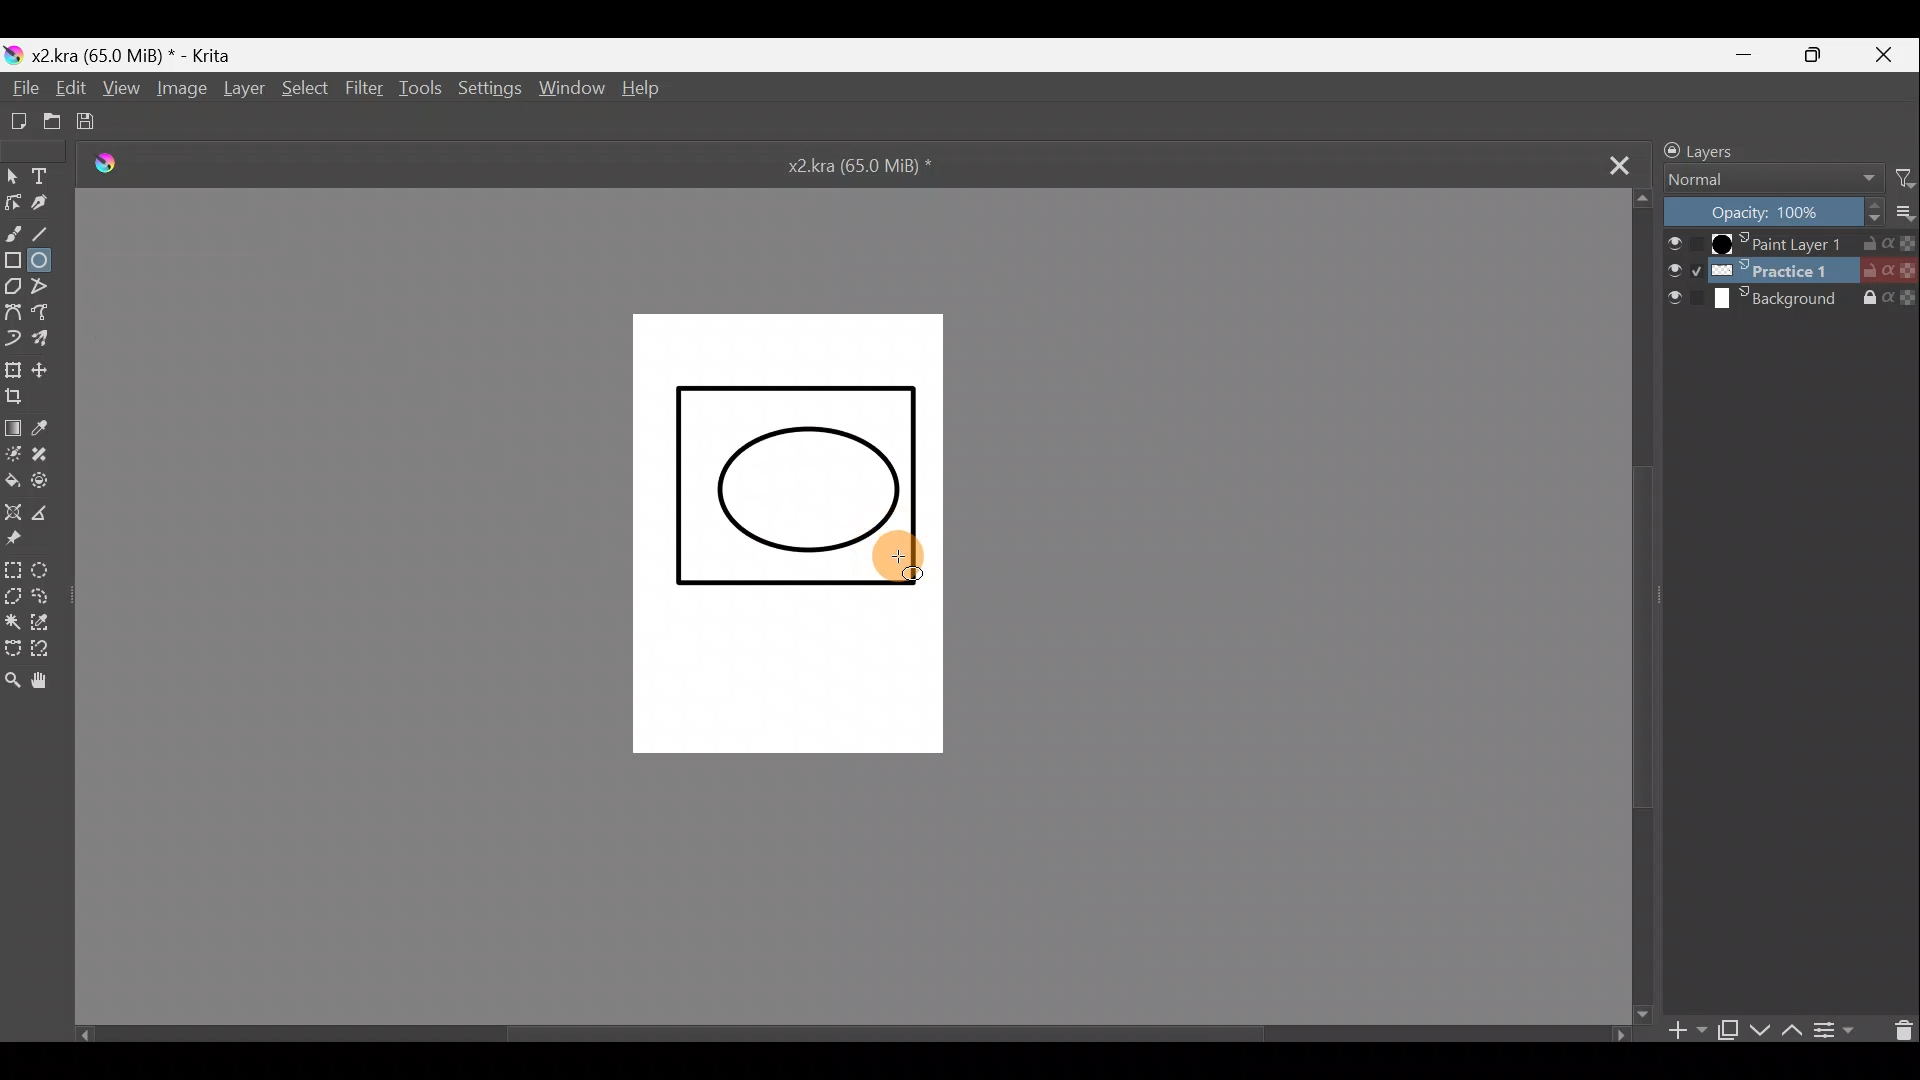 Image resolution: width=1920 pixels, height=1080 pixels. Describe the element at coordinates (1896, 179) in the screenshot. I see `Filter` at that location.